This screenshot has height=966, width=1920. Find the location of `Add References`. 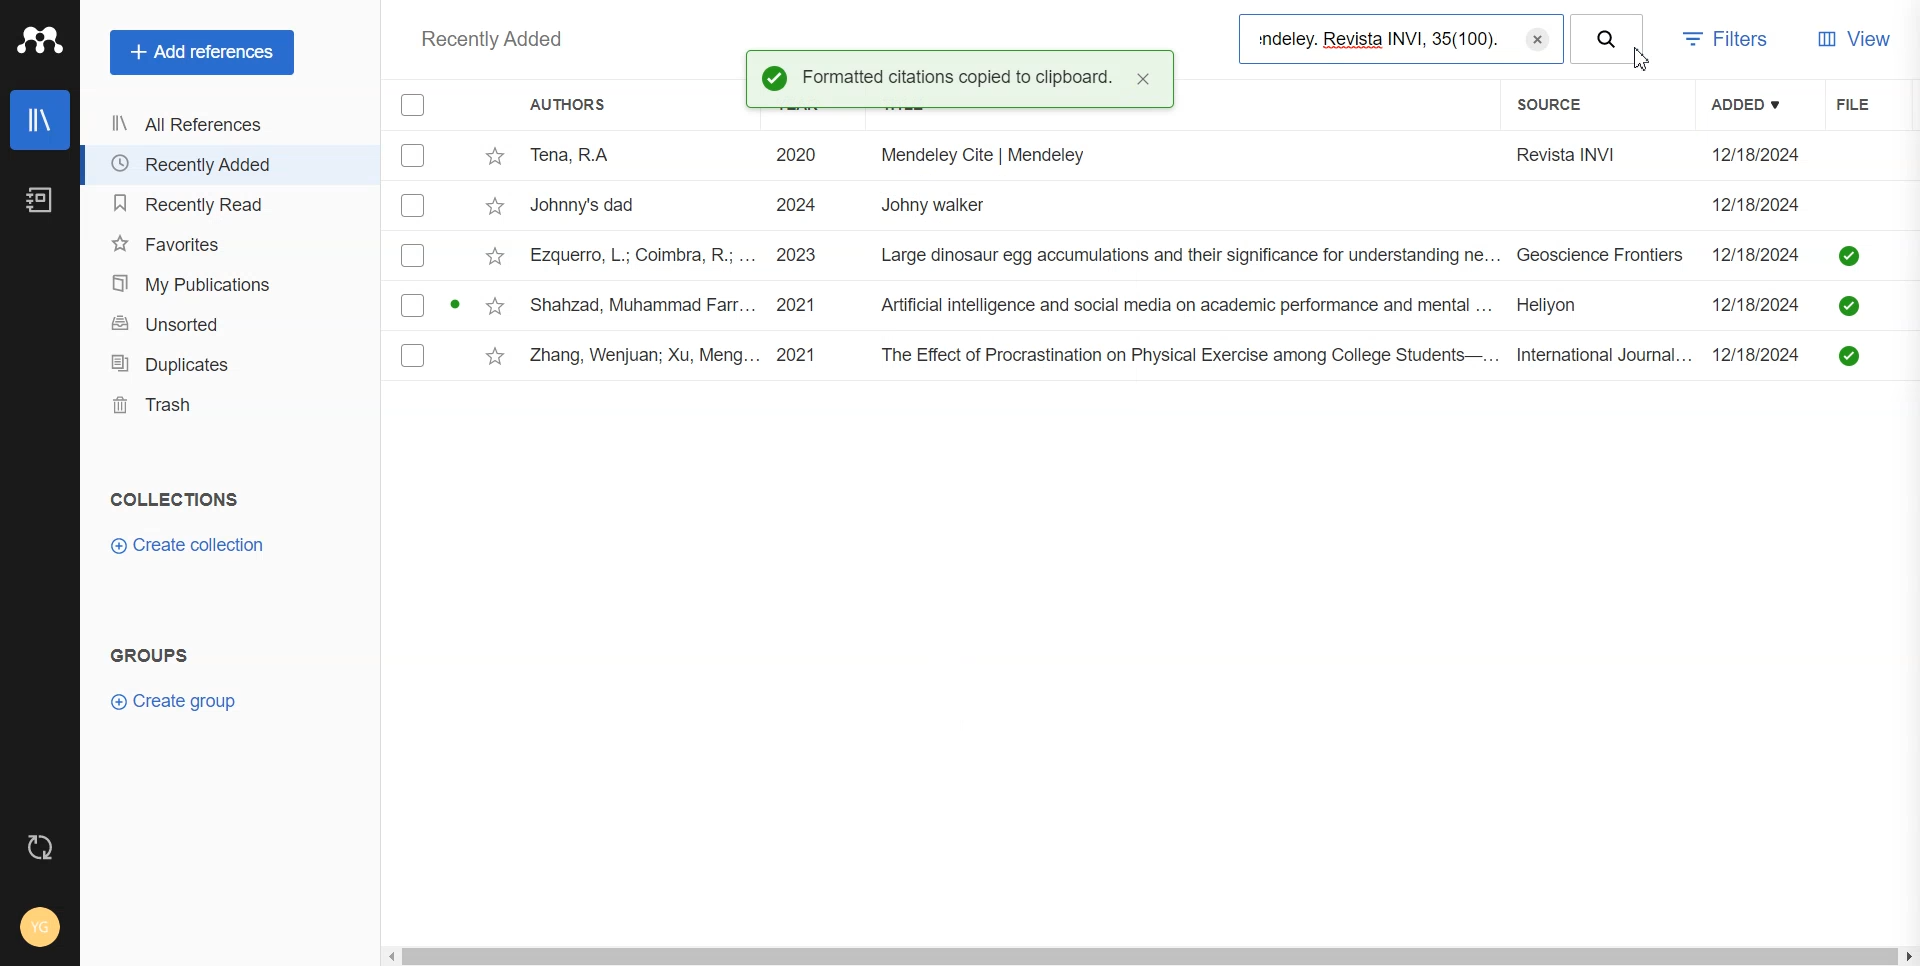

Add References is located at coordinates (203, 53).